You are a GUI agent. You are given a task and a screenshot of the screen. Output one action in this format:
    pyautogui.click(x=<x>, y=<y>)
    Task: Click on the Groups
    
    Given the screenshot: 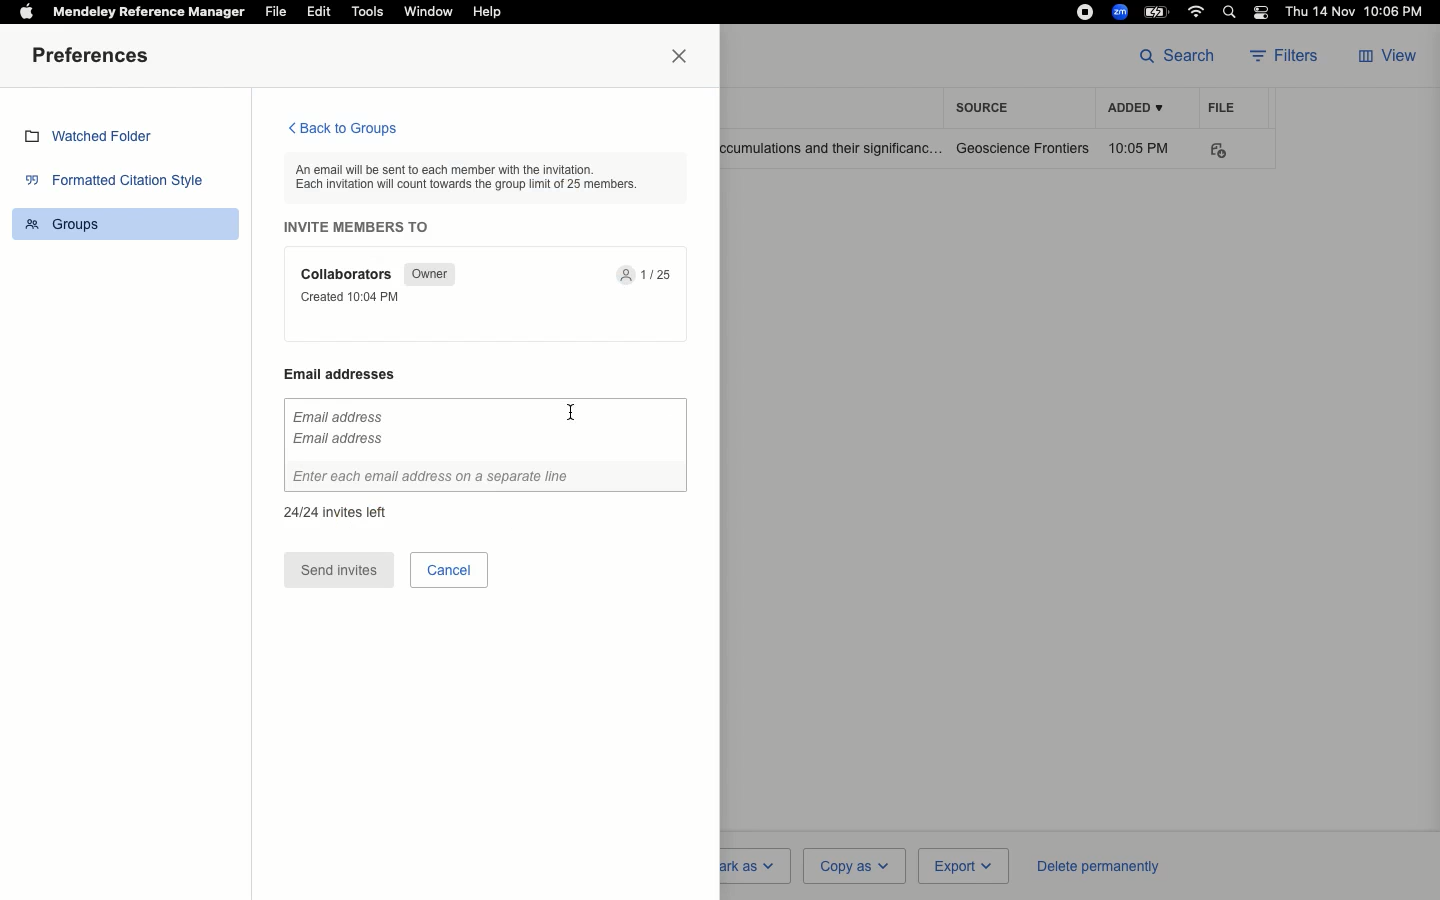 What is the action you would take?
    pyautogui.click(x=129, y=222)
    